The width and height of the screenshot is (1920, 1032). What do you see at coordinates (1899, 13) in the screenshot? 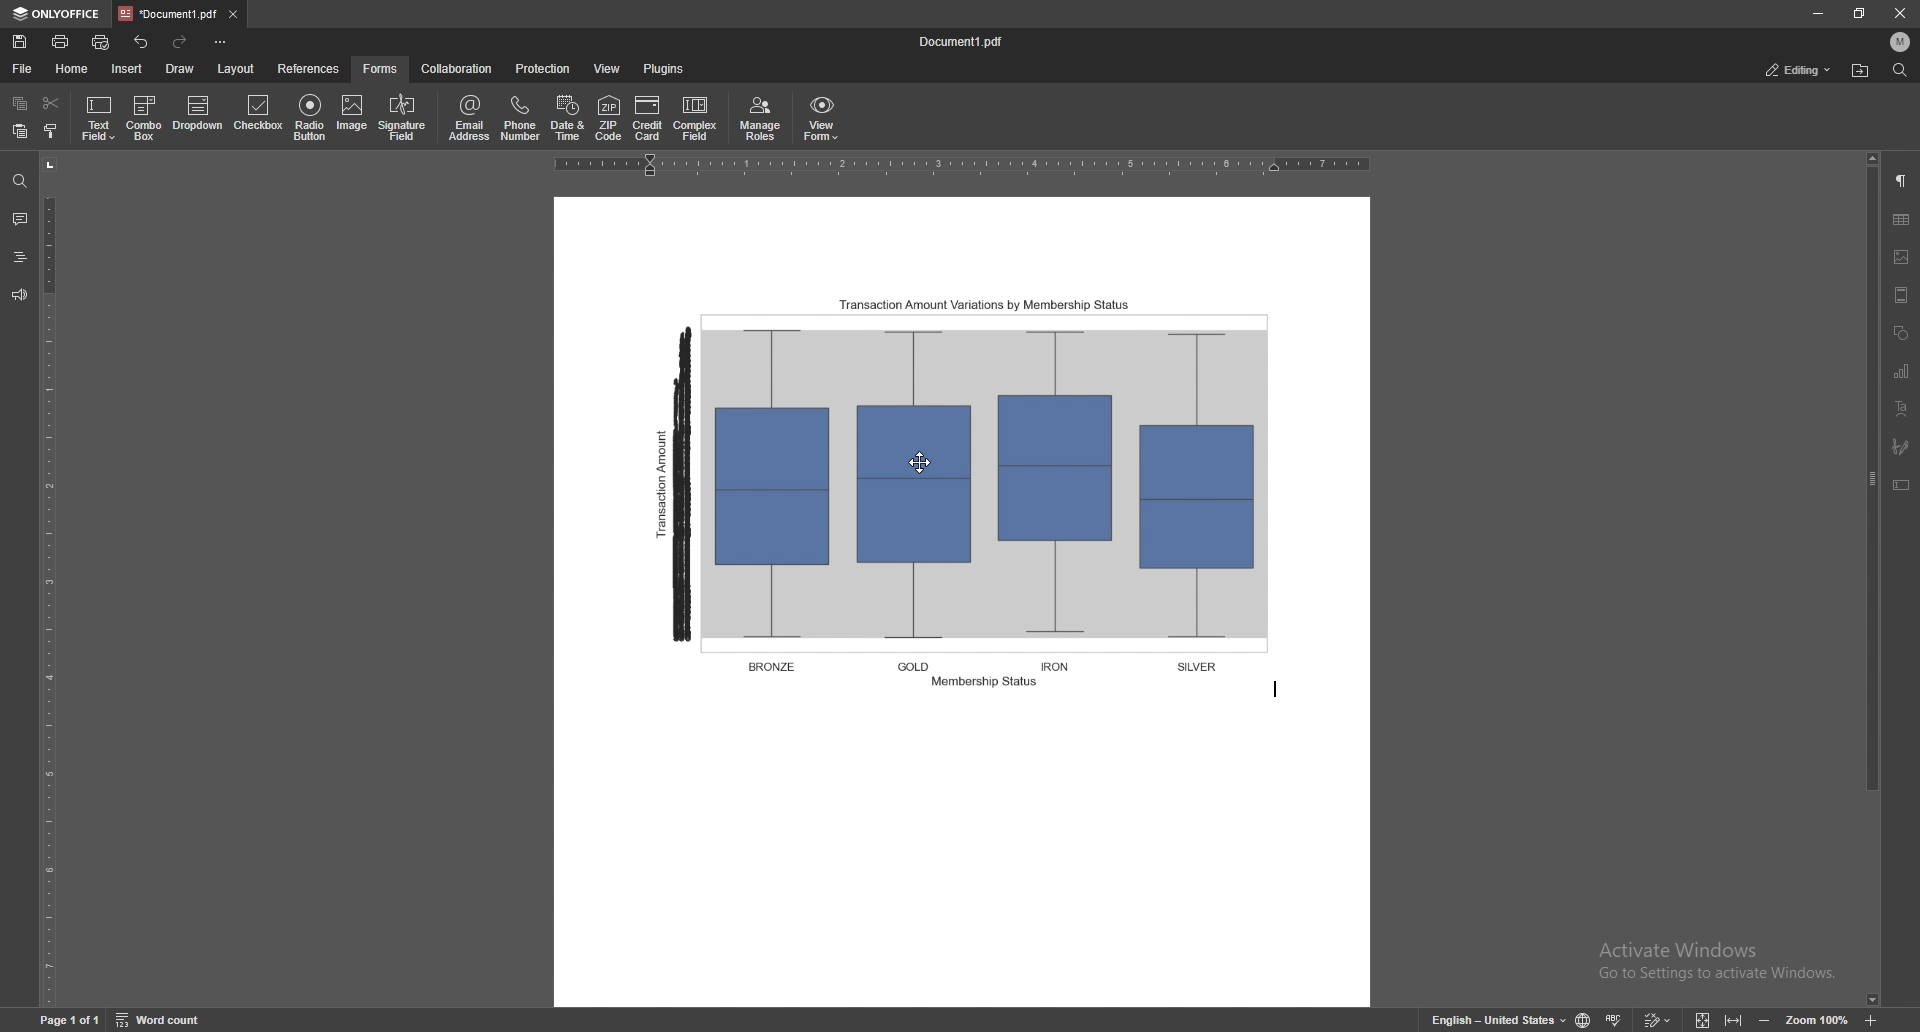
I see `close` at bounding box center [1899, 13].